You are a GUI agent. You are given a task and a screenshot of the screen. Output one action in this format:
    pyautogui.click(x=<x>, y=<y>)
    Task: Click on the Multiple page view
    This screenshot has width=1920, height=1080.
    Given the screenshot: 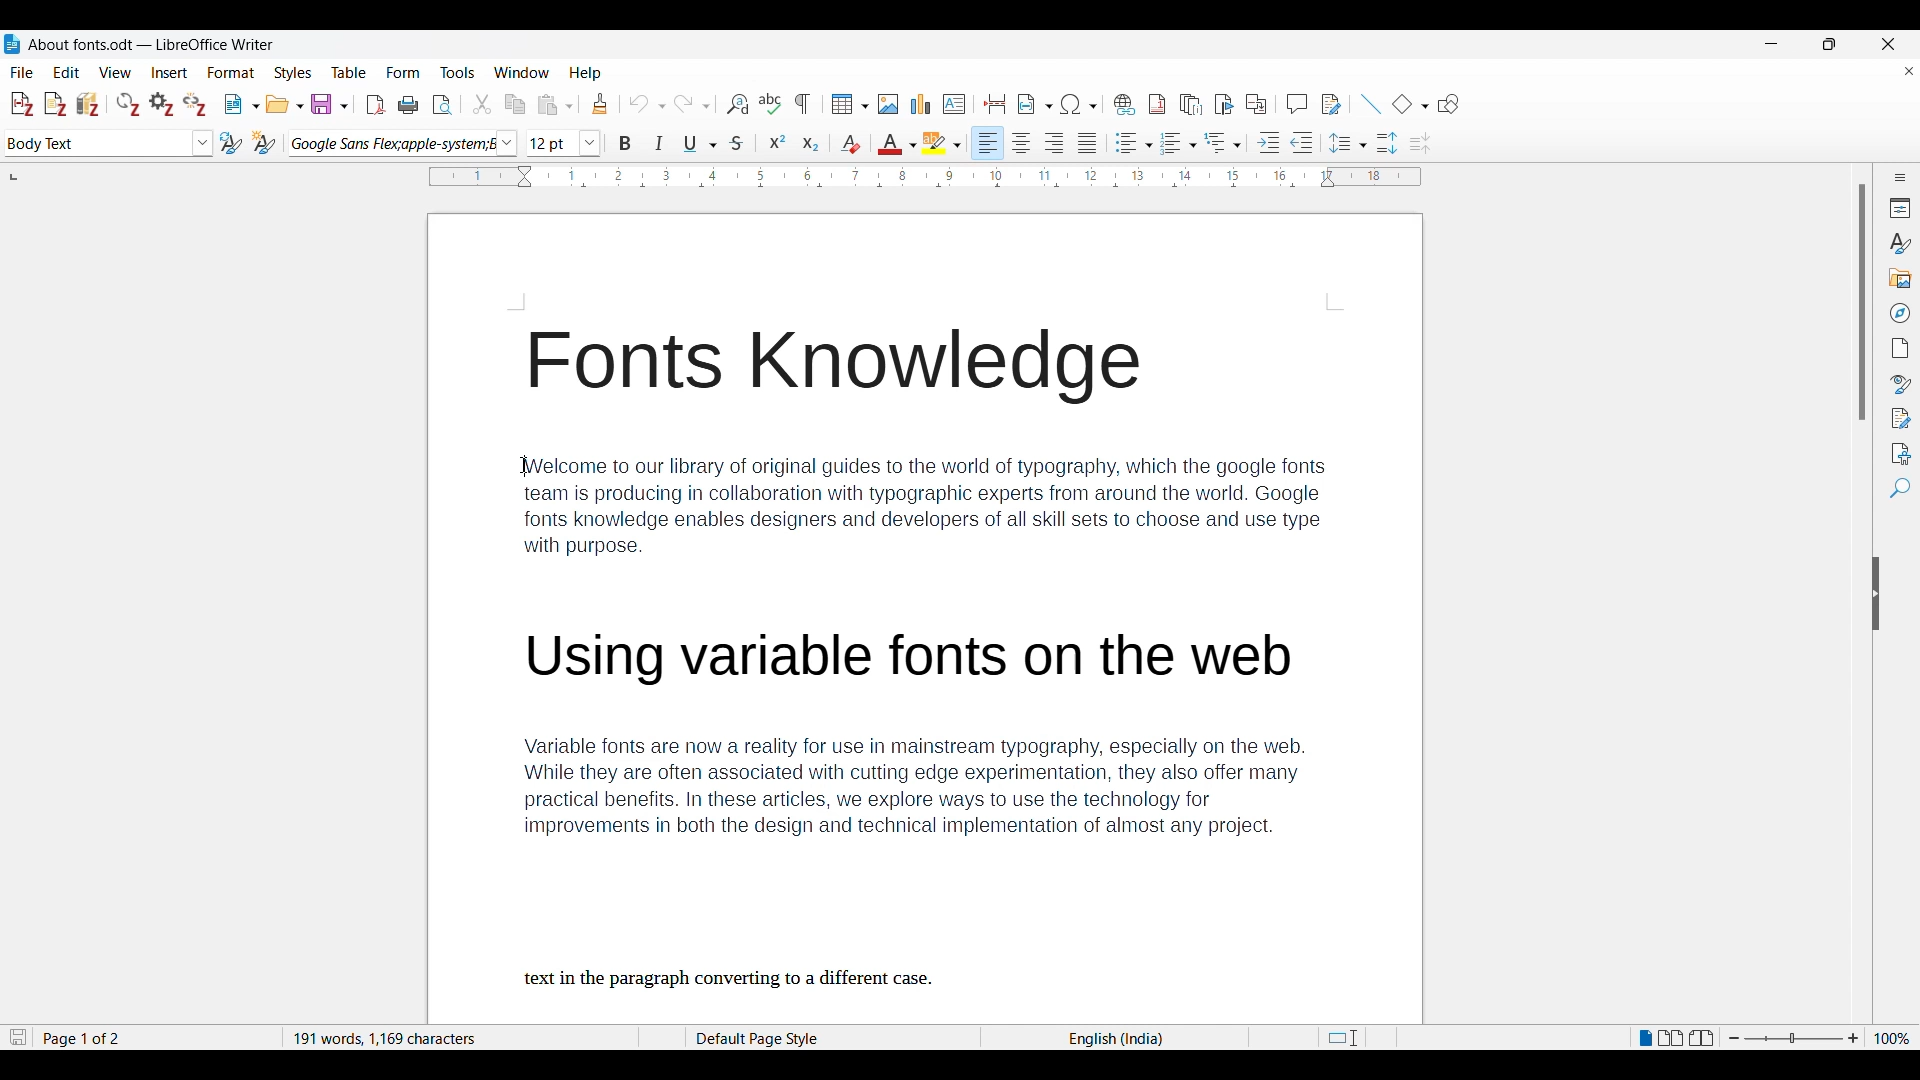 What is the action you would take?
    pyautogui.click(x=1672, y=1038)
    